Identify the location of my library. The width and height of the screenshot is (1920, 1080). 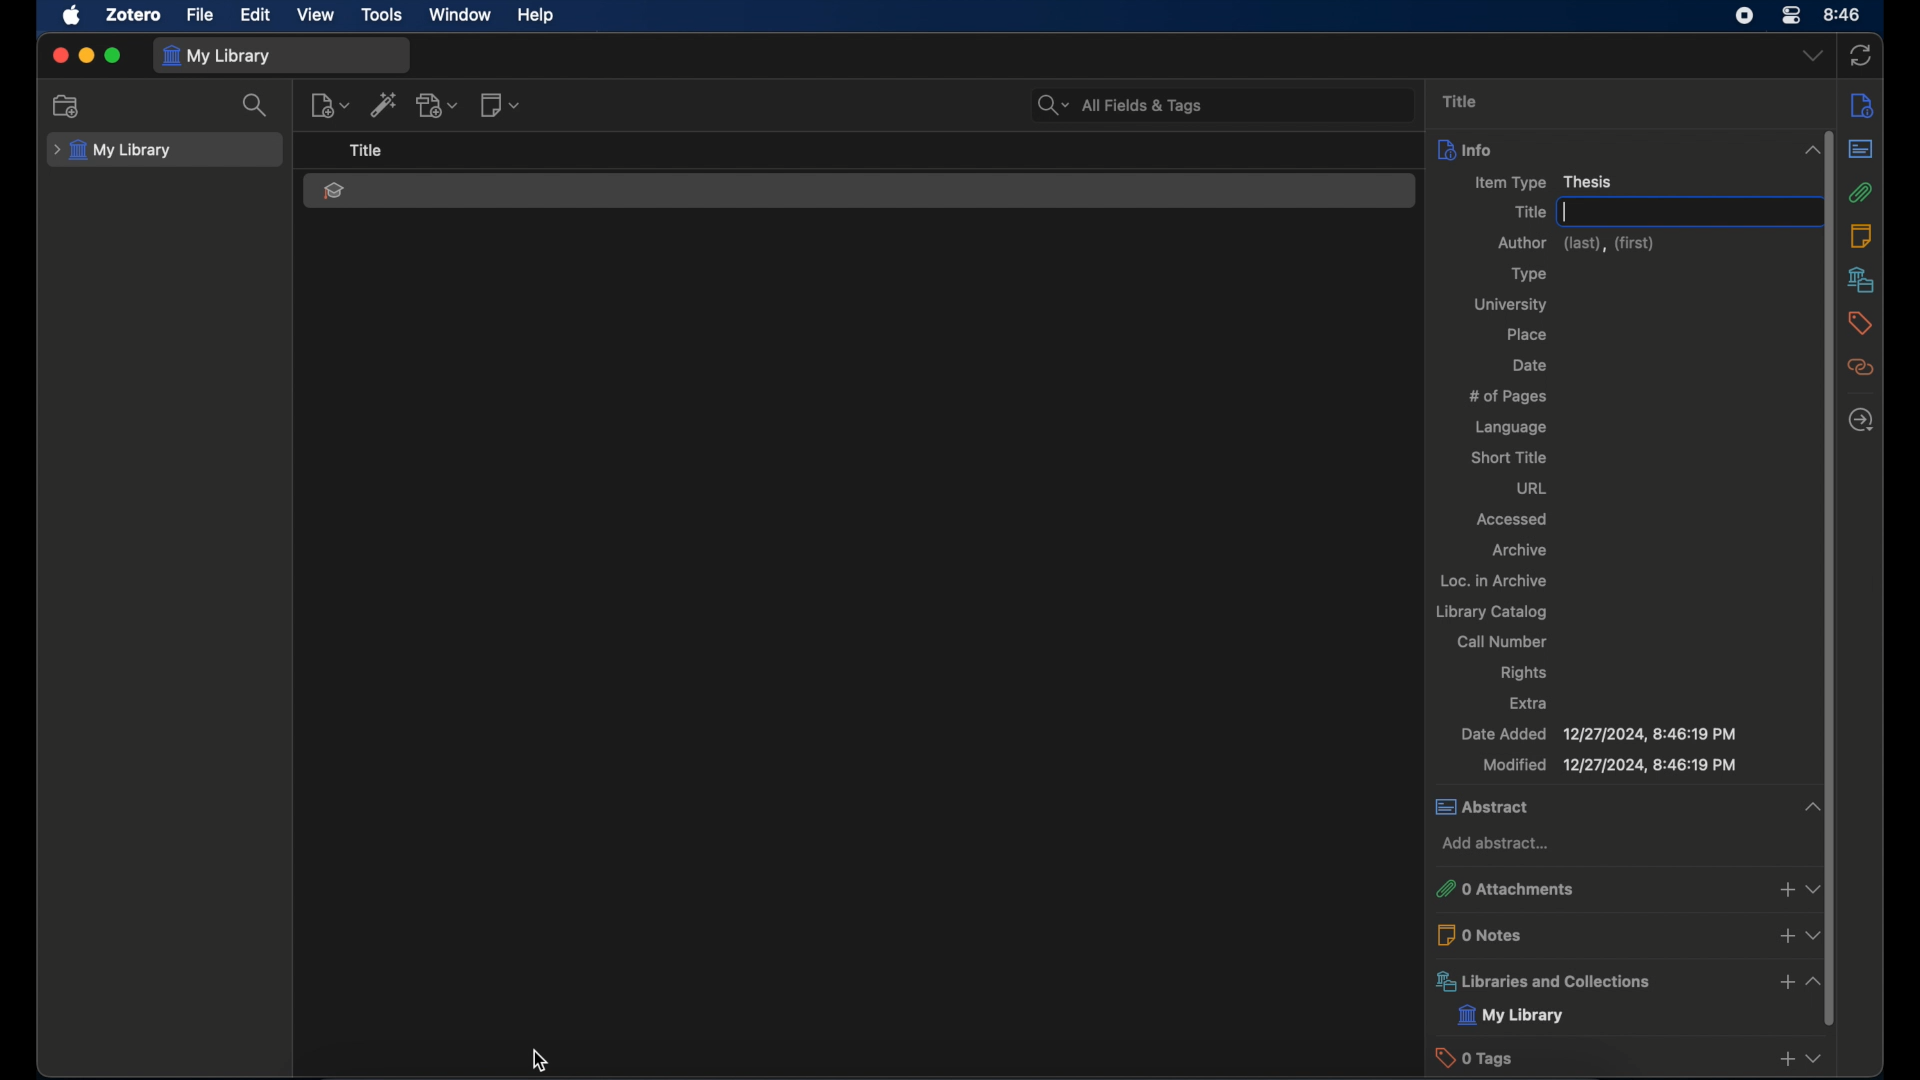
(1513, 1016).